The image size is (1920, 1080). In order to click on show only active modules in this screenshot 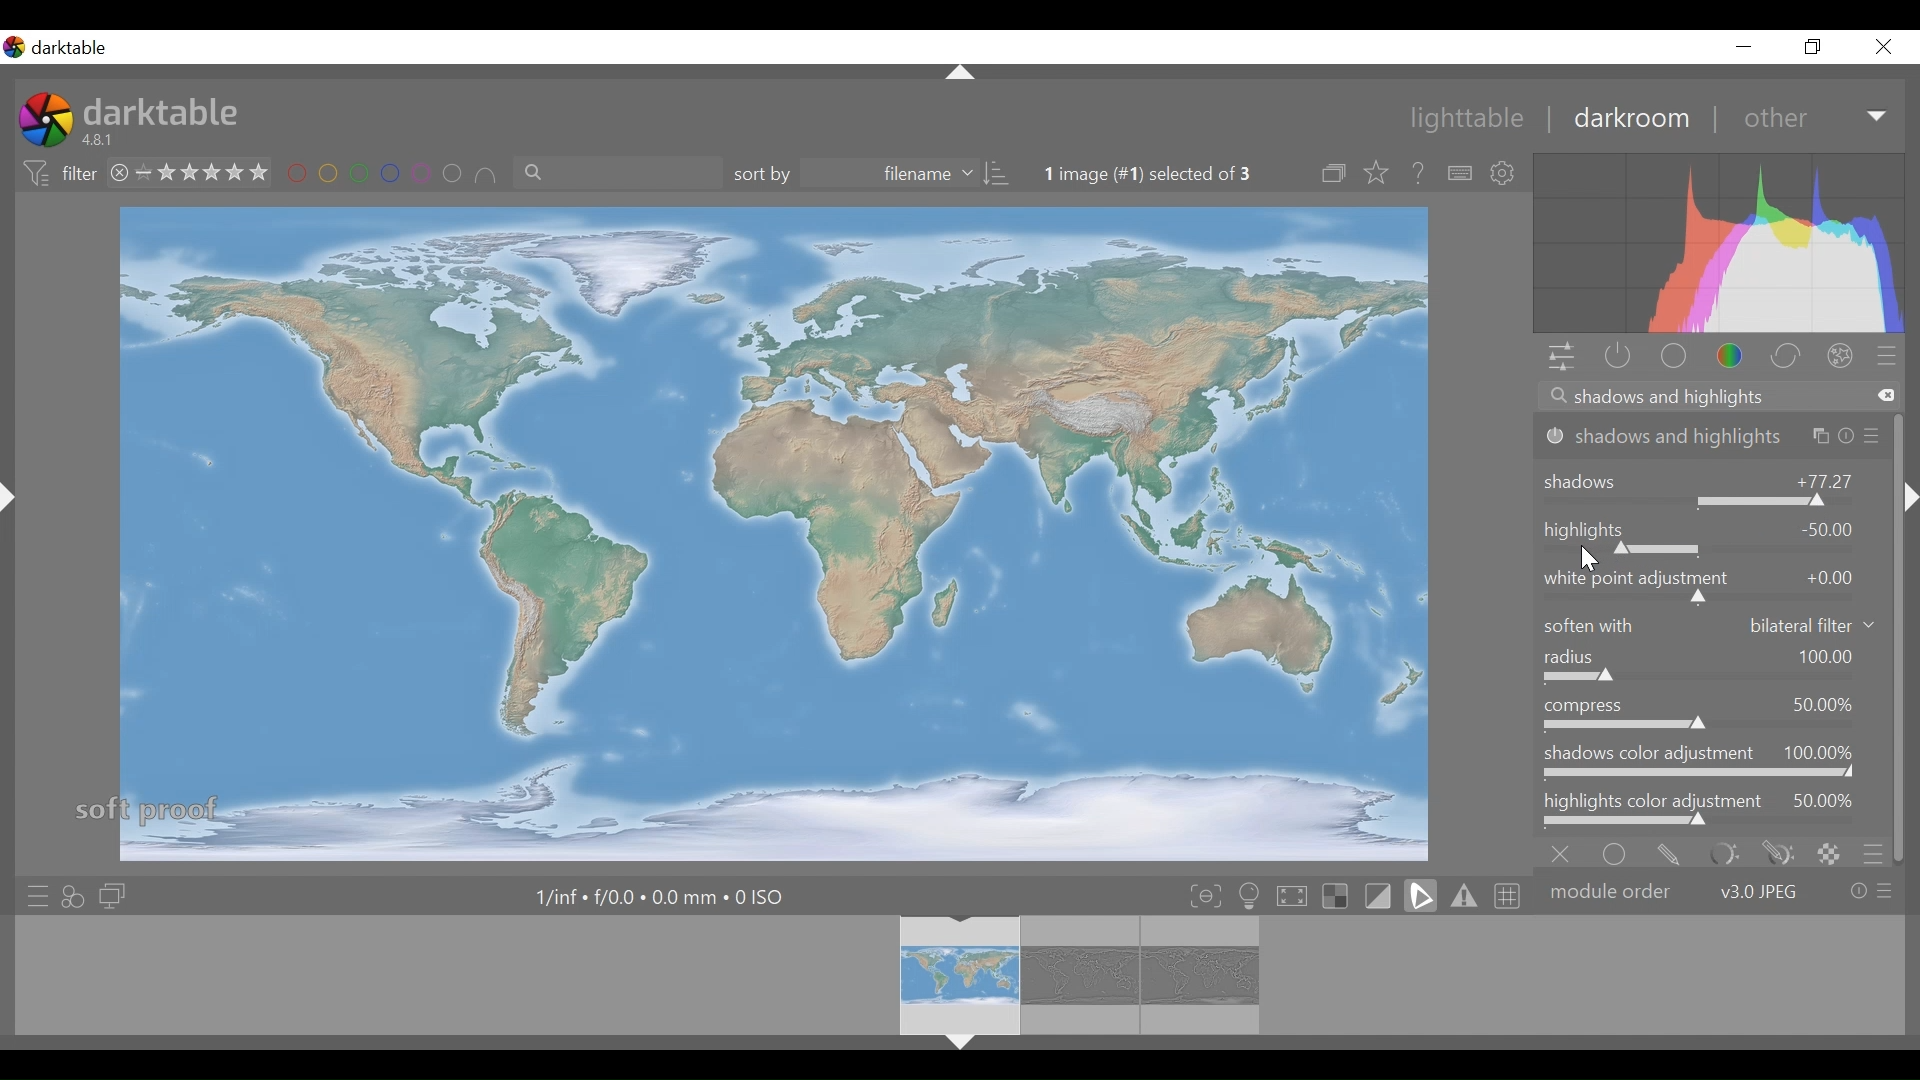, I will do `click(1617, 357)`.